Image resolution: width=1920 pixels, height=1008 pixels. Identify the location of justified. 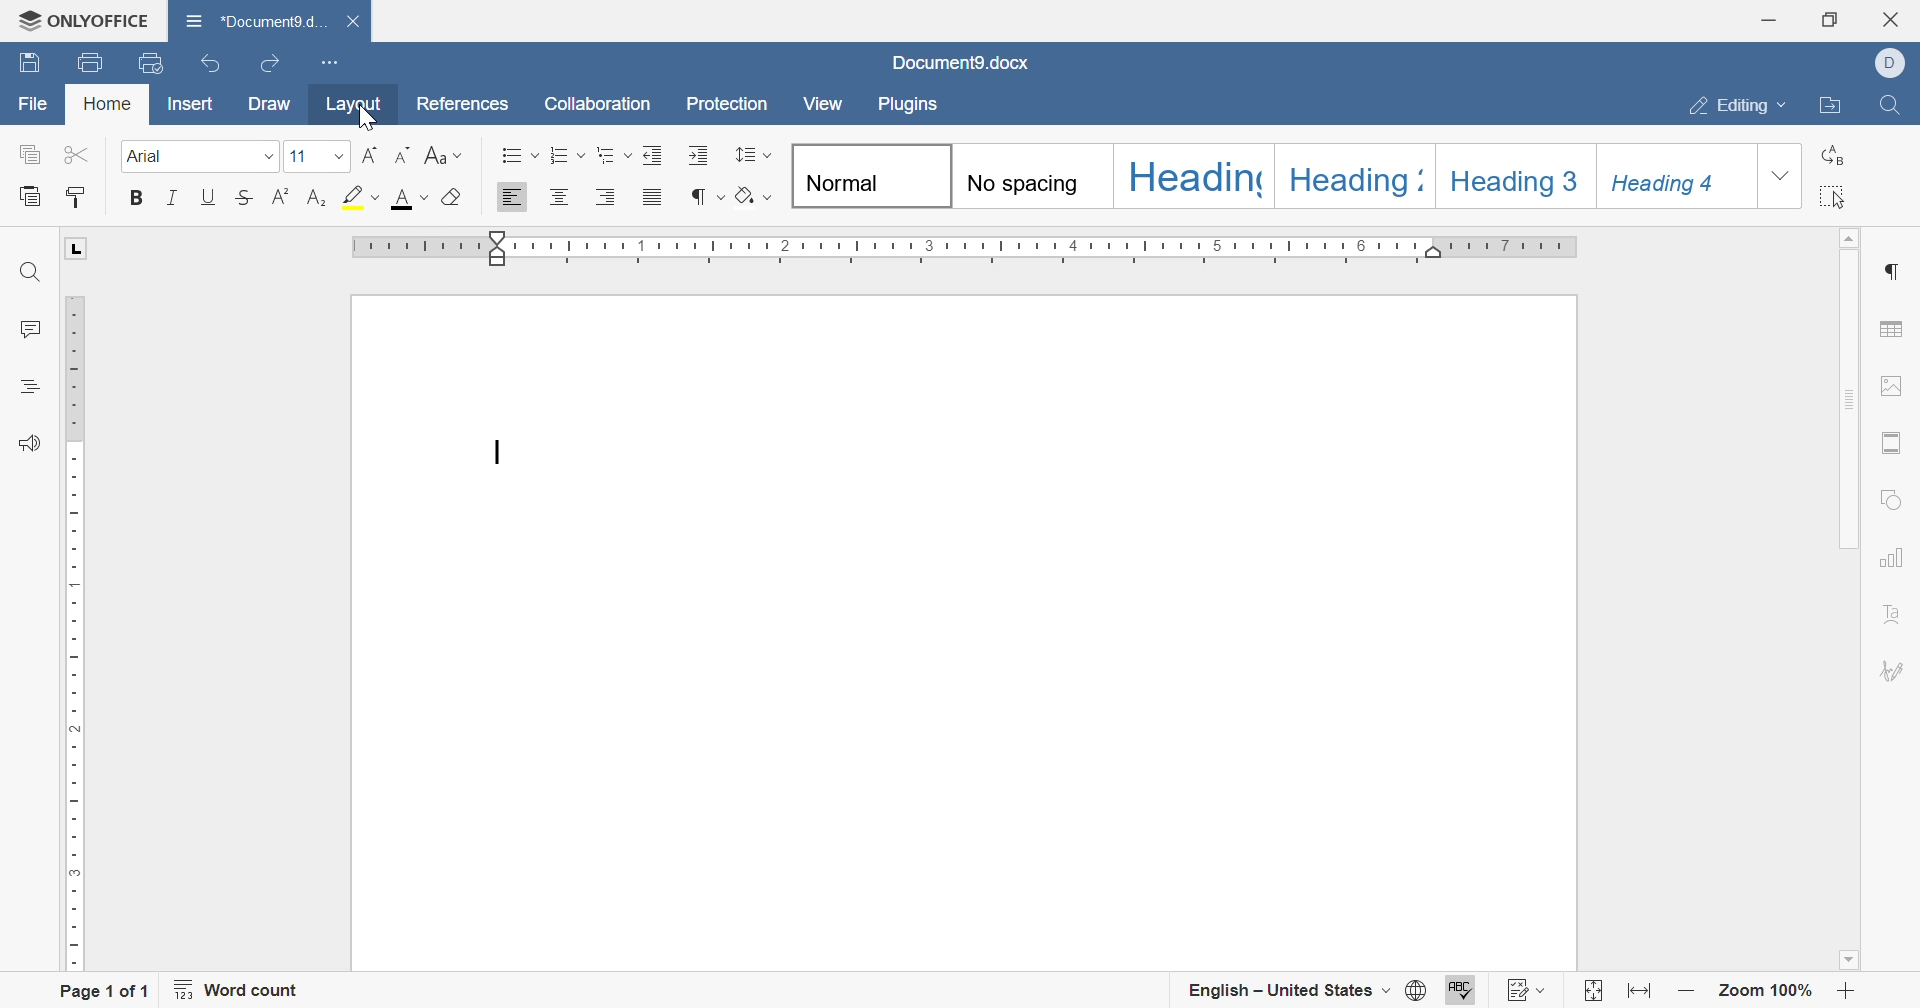
(652, 194).